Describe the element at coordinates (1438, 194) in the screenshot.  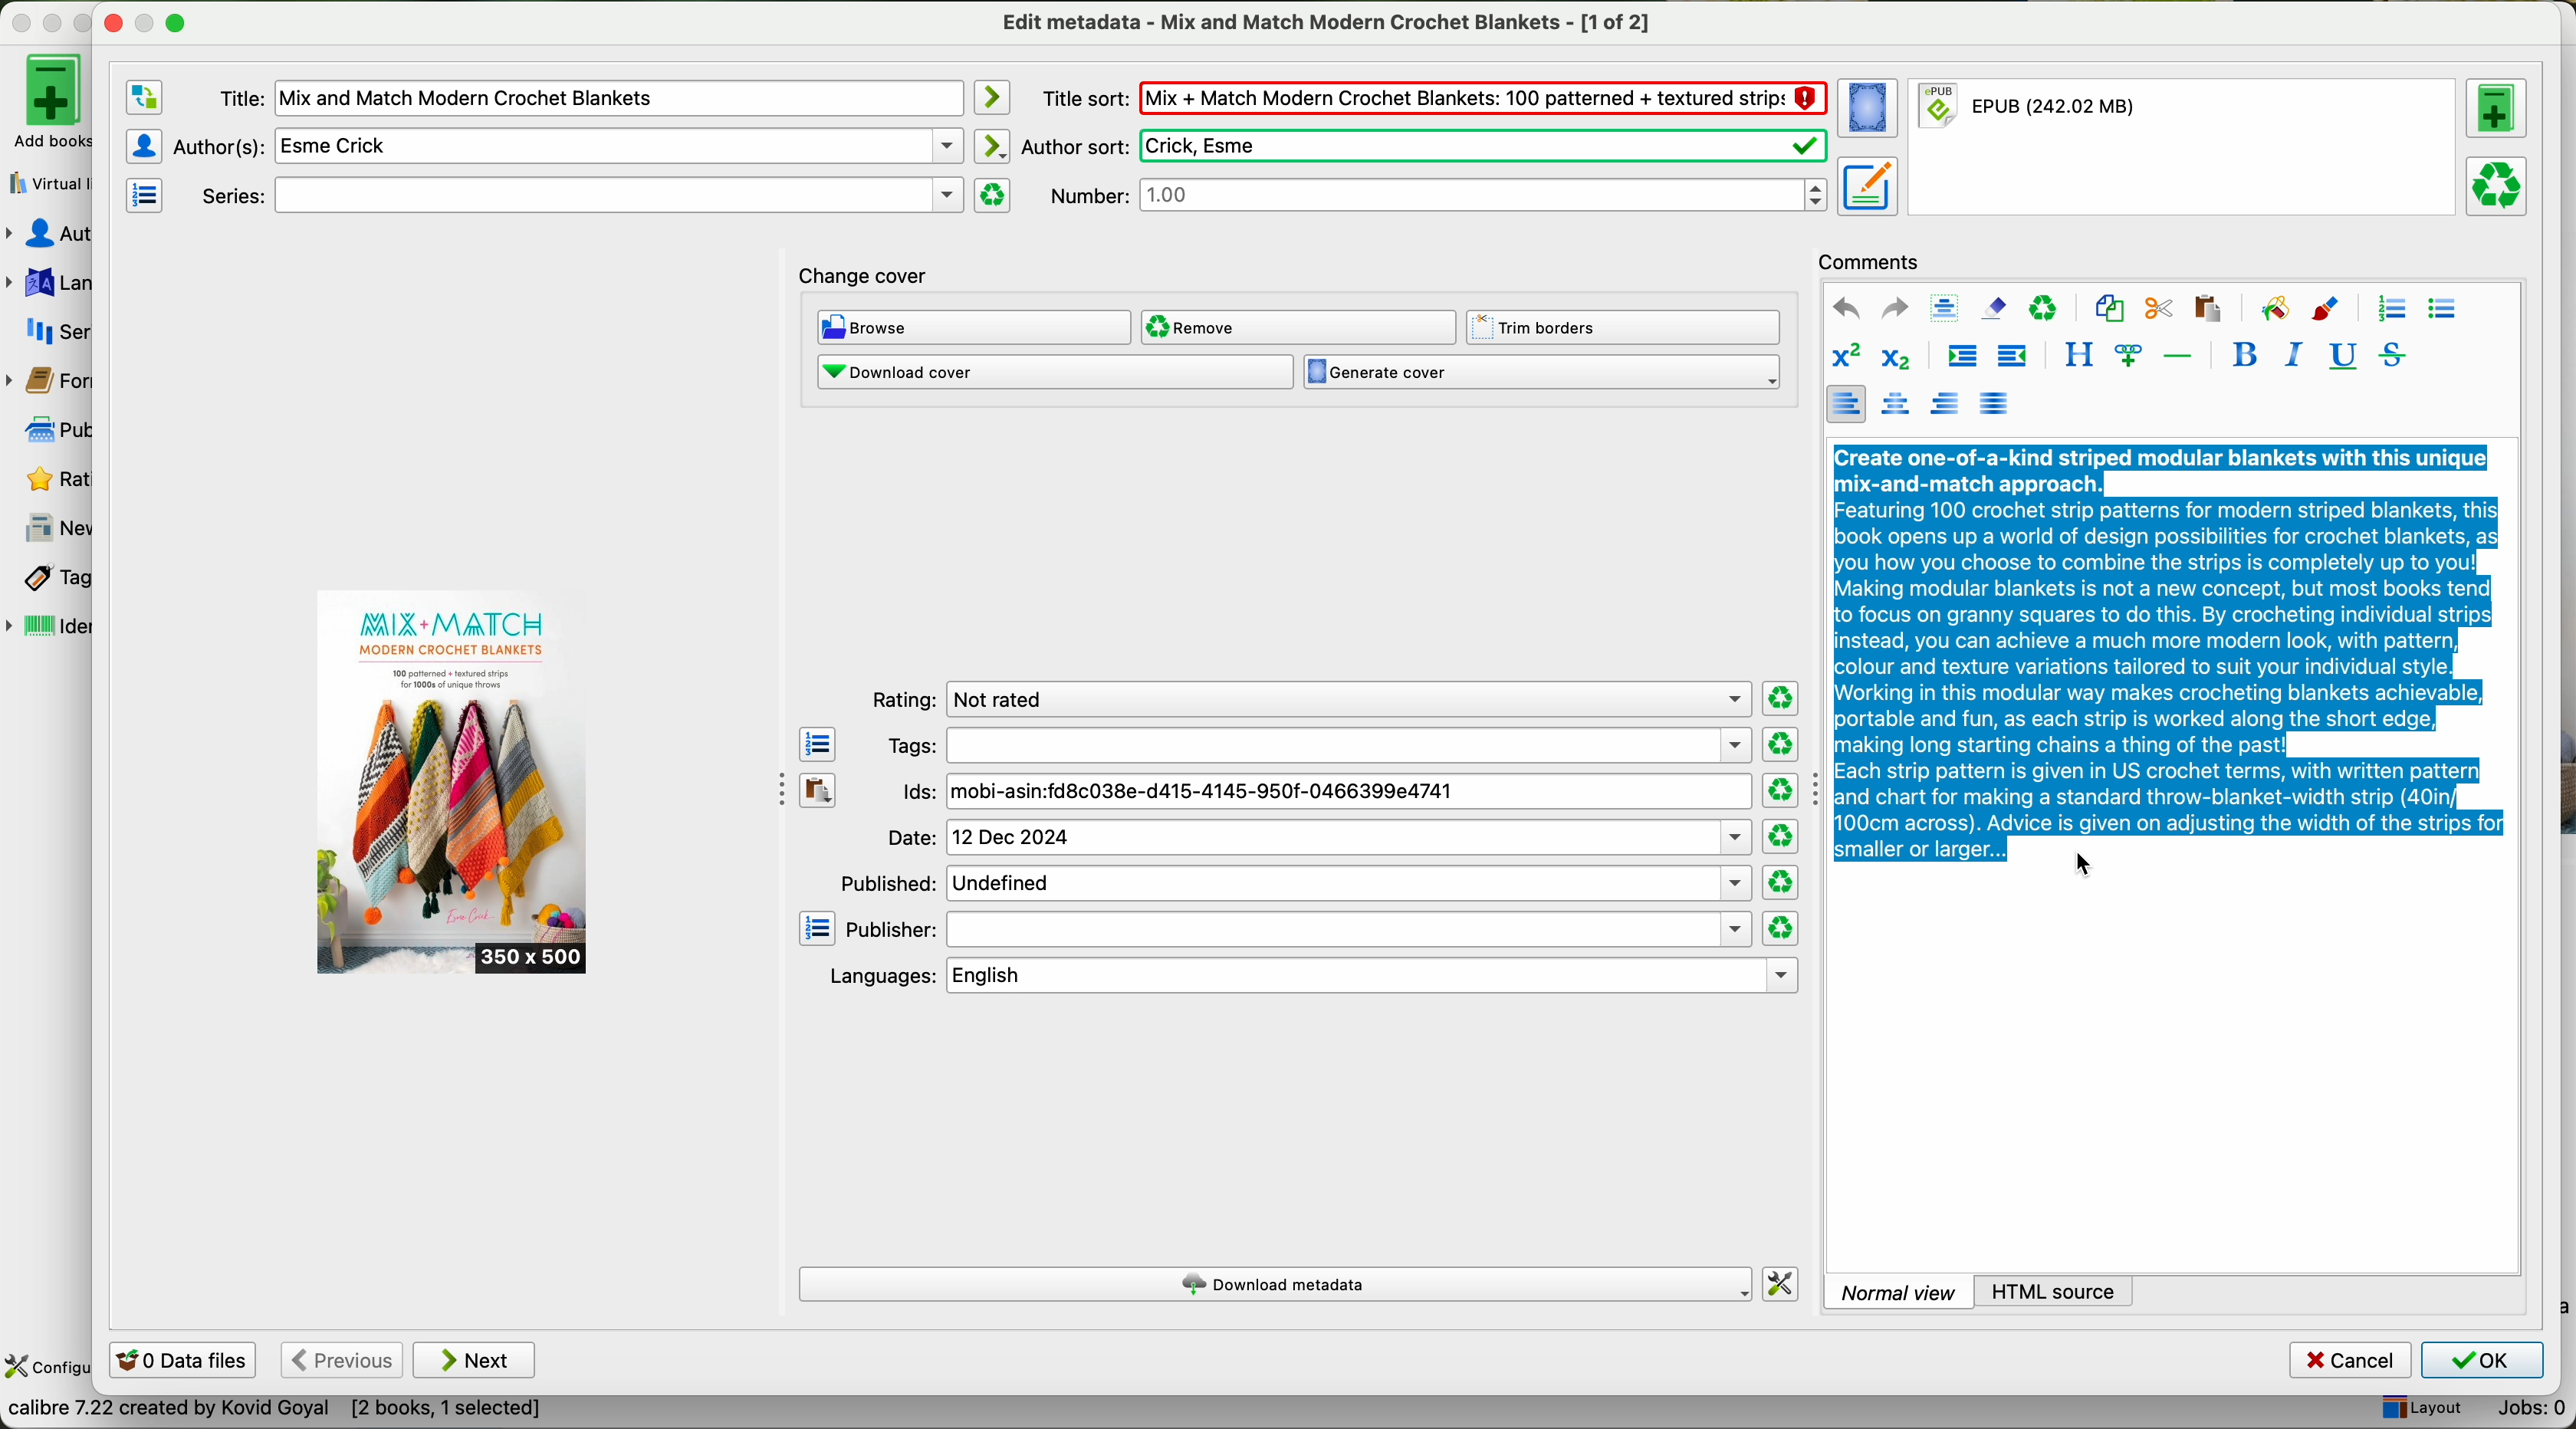
I see `number` at that location.